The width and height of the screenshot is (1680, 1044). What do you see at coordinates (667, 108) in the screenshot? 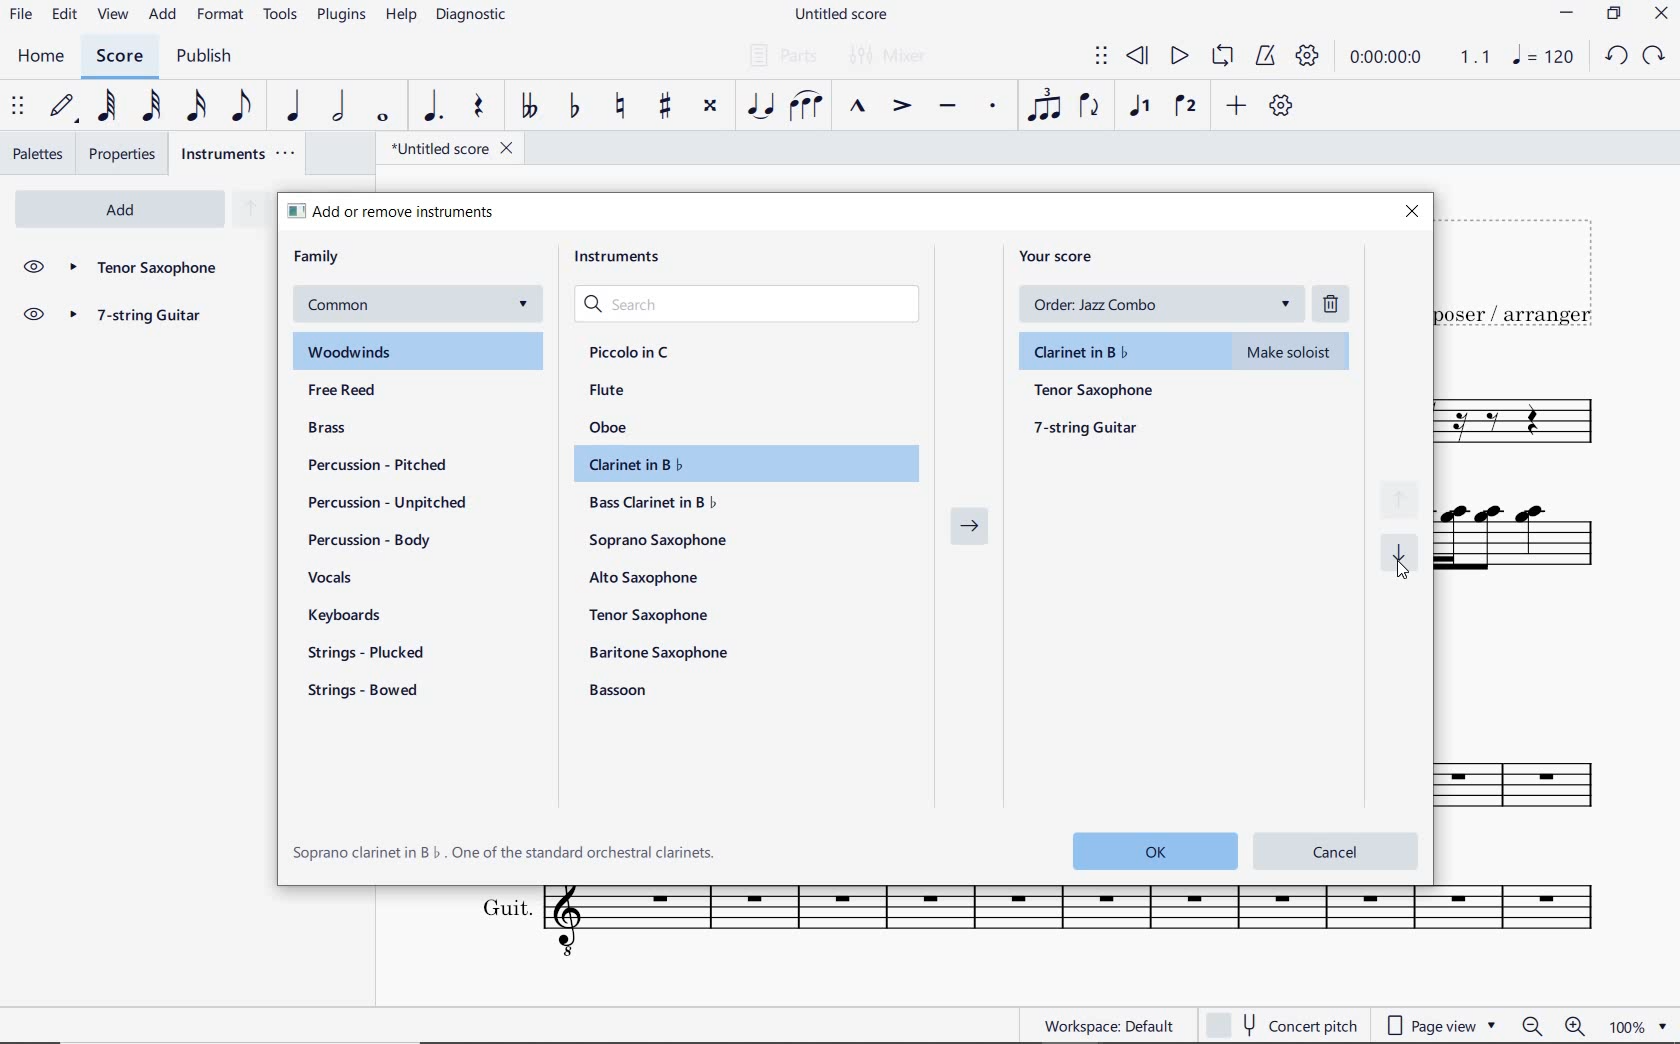
I see `TOGGLE SHARP` at bounding box center [667, 108].